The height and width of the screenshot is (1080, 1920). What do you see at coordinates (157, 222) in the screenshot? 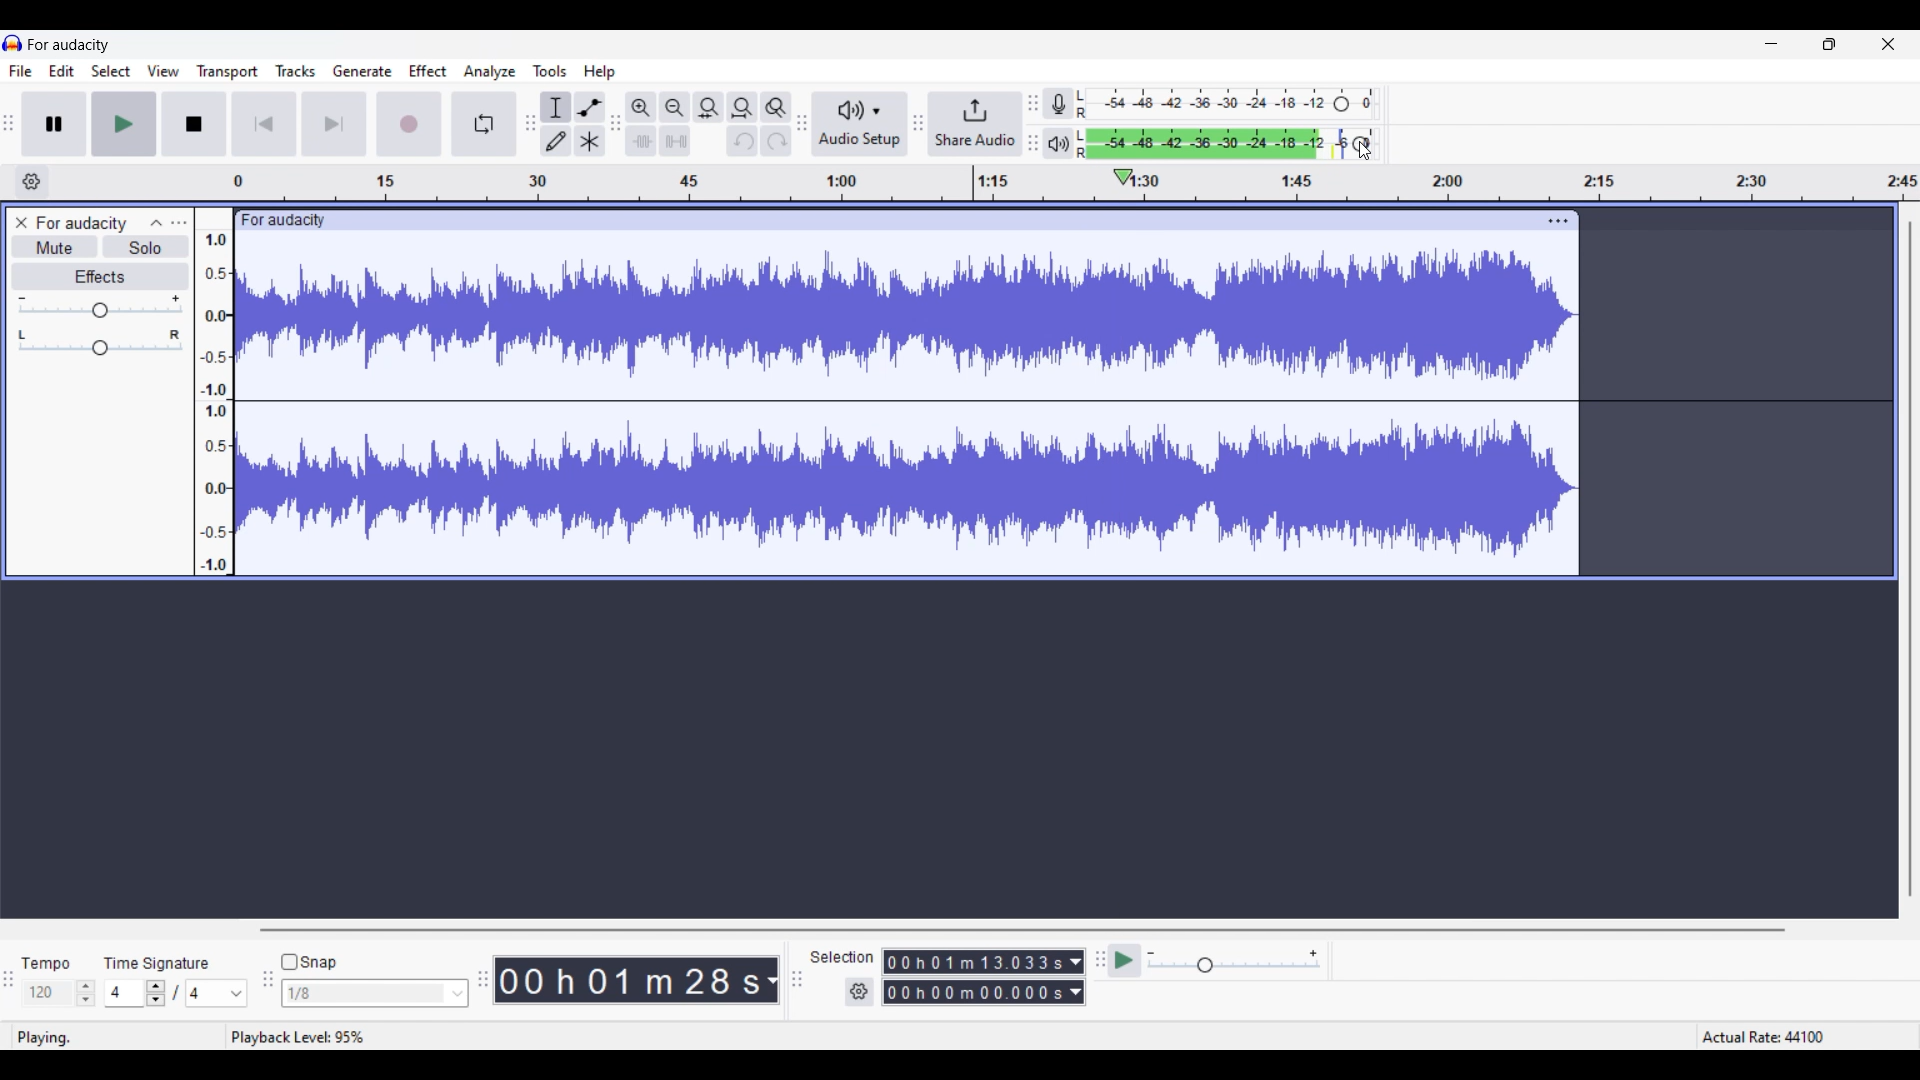
I see `Collapse` at bounding box center [157, 222].